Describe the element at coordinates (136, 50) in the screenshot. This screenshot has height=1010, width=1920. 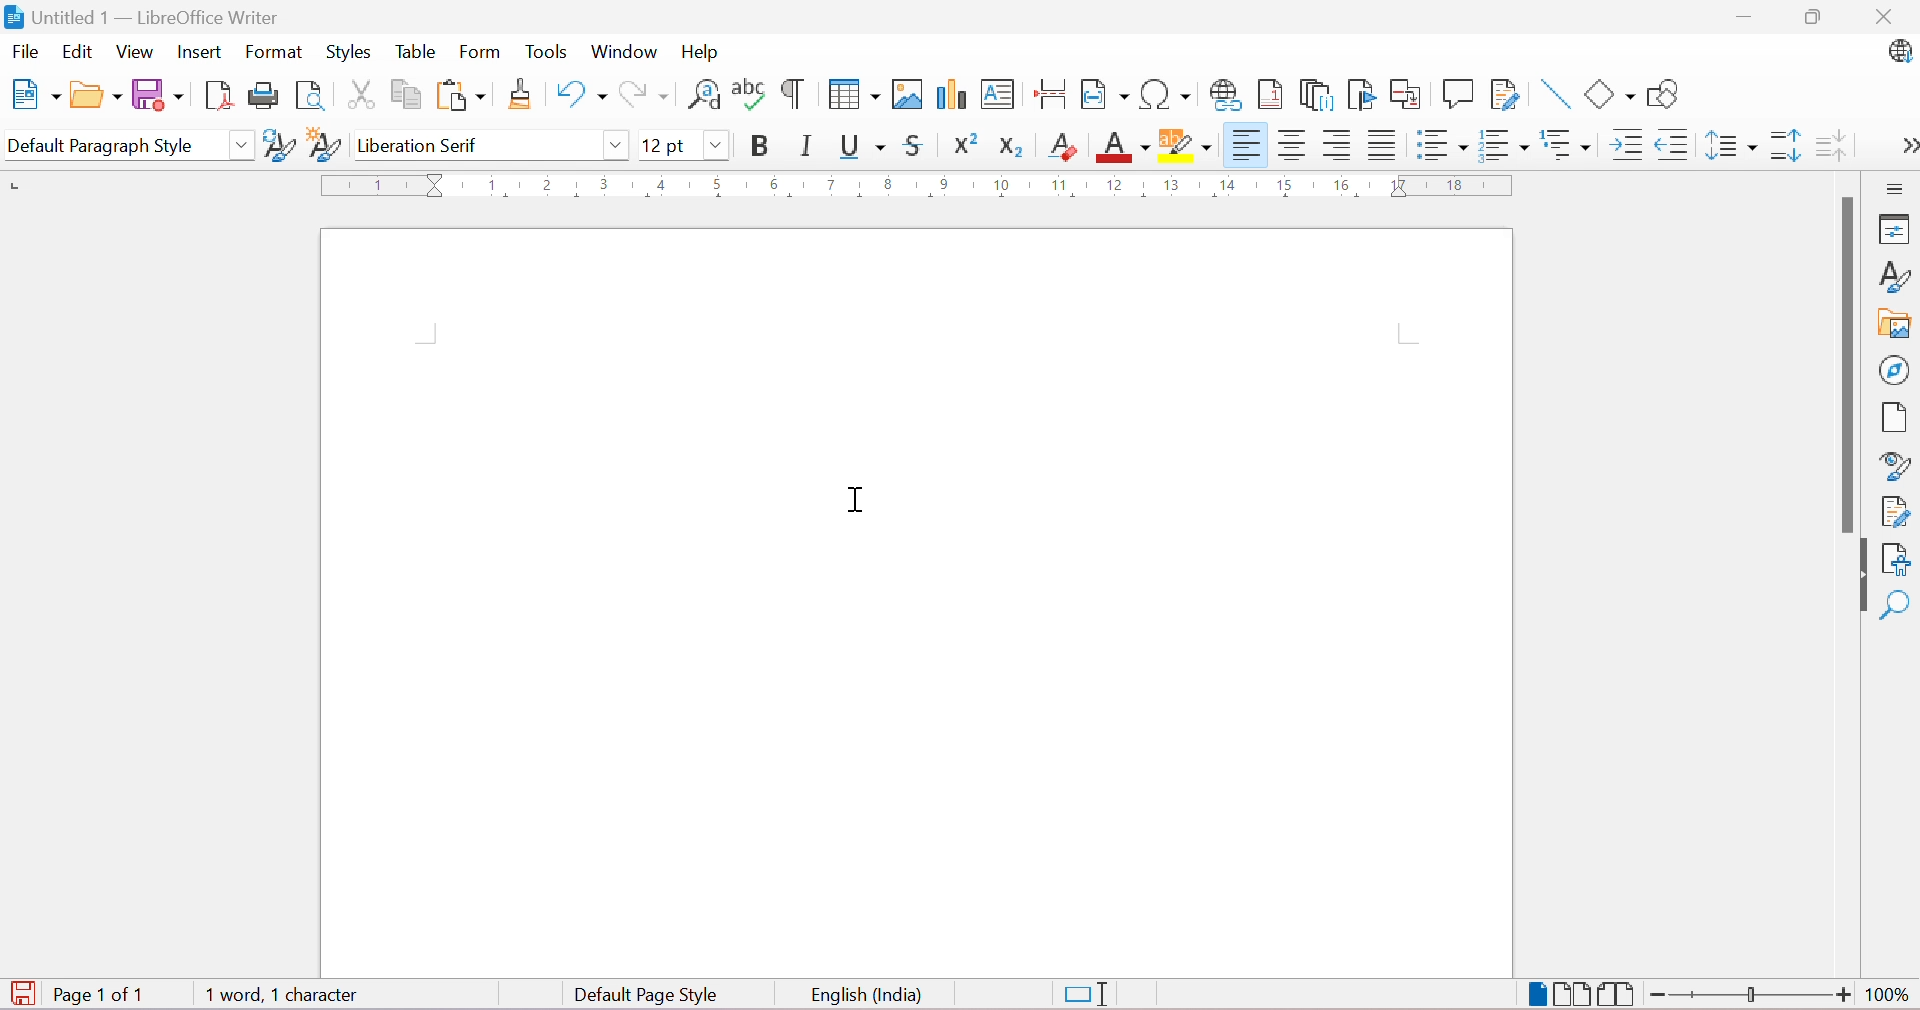
I see `View` at that location.